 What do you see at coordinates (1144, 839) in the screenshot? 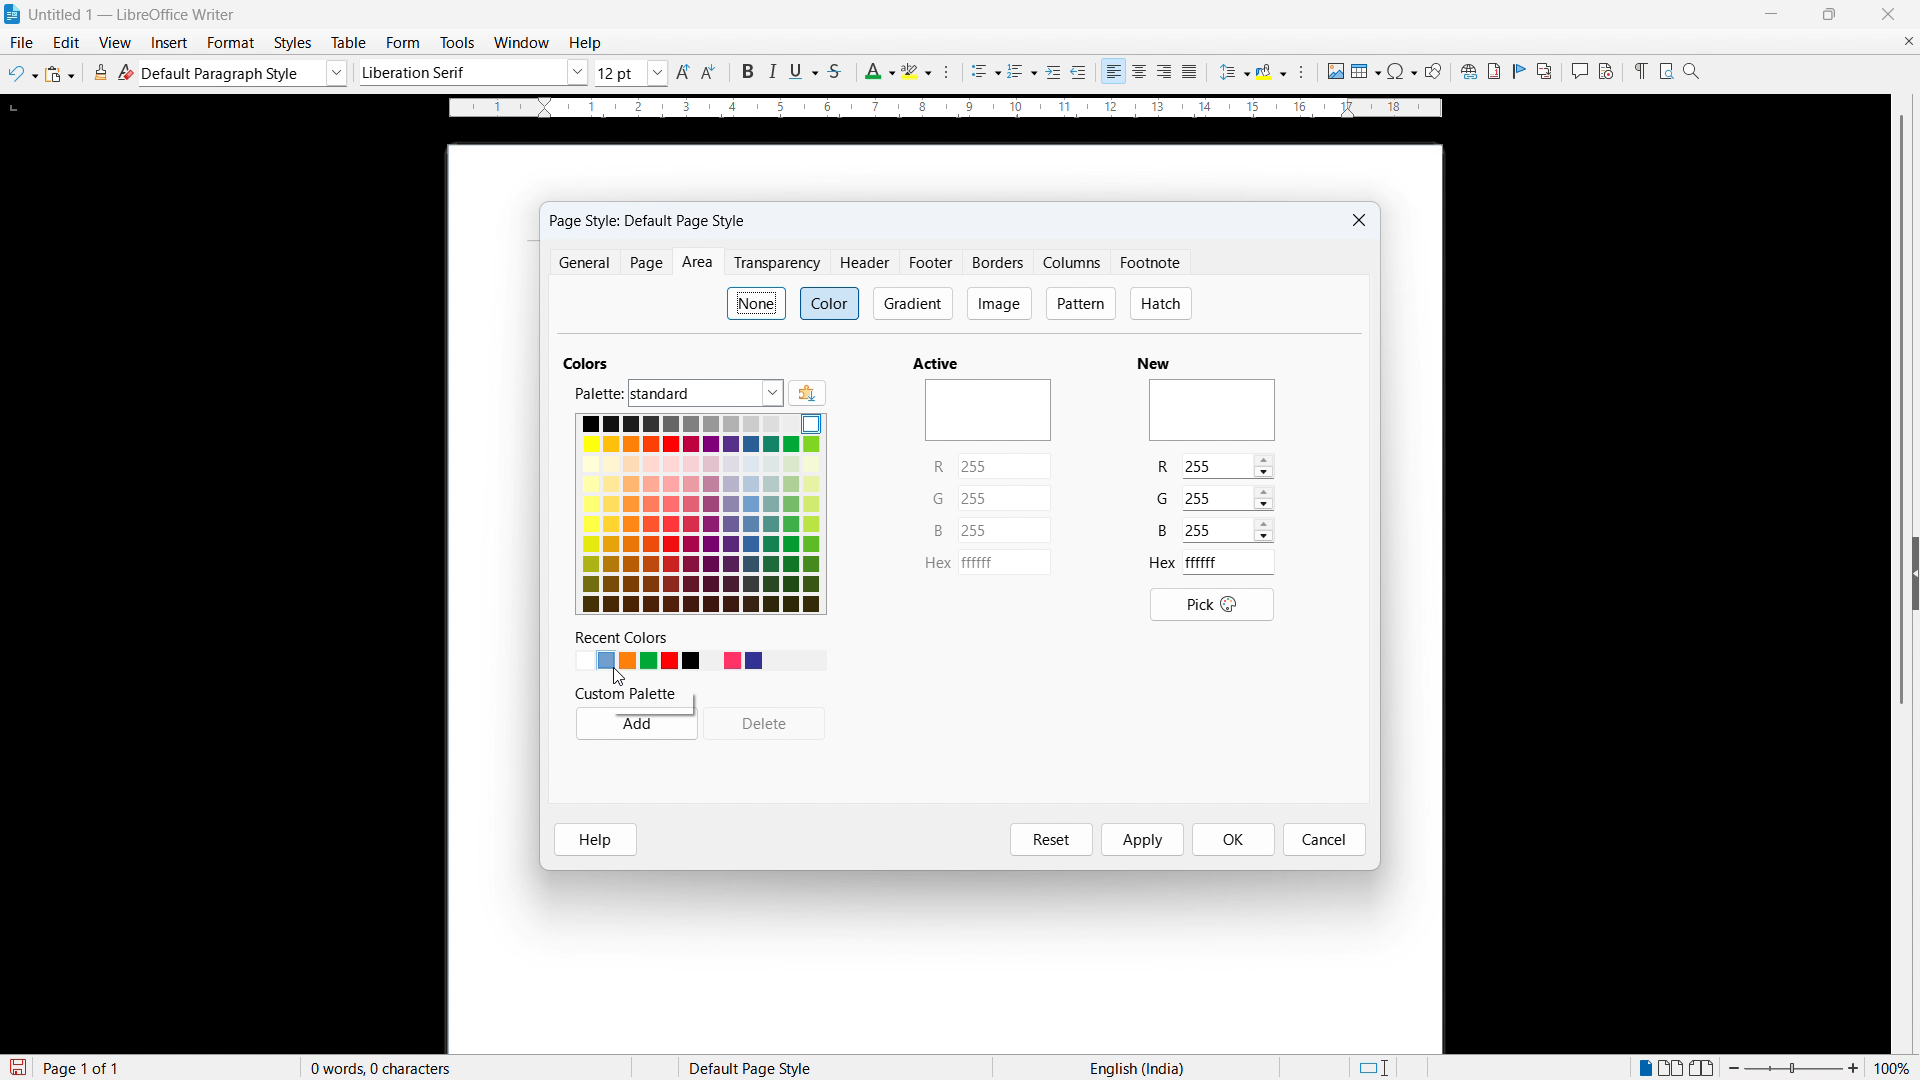
I see `Apply ` at bounding box center [1144, 839].